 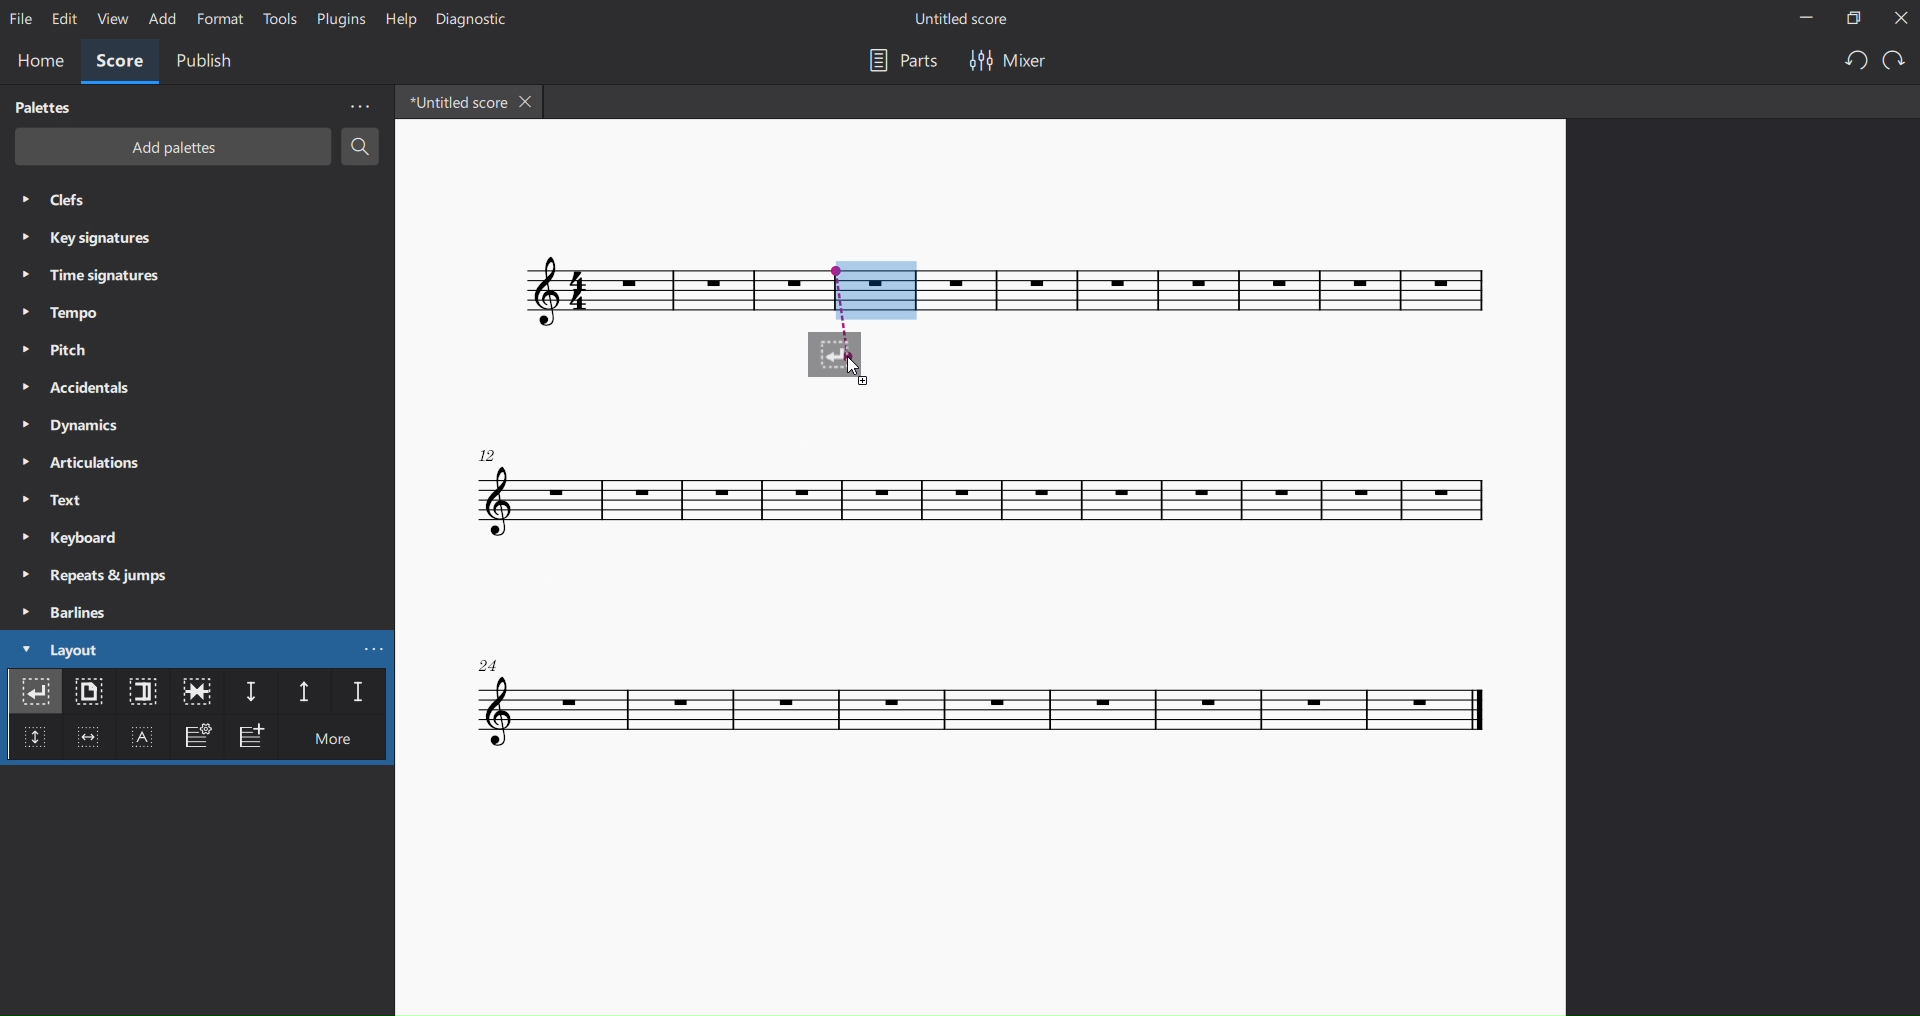 I want to click on mixer, so click(x=1007, y=60).